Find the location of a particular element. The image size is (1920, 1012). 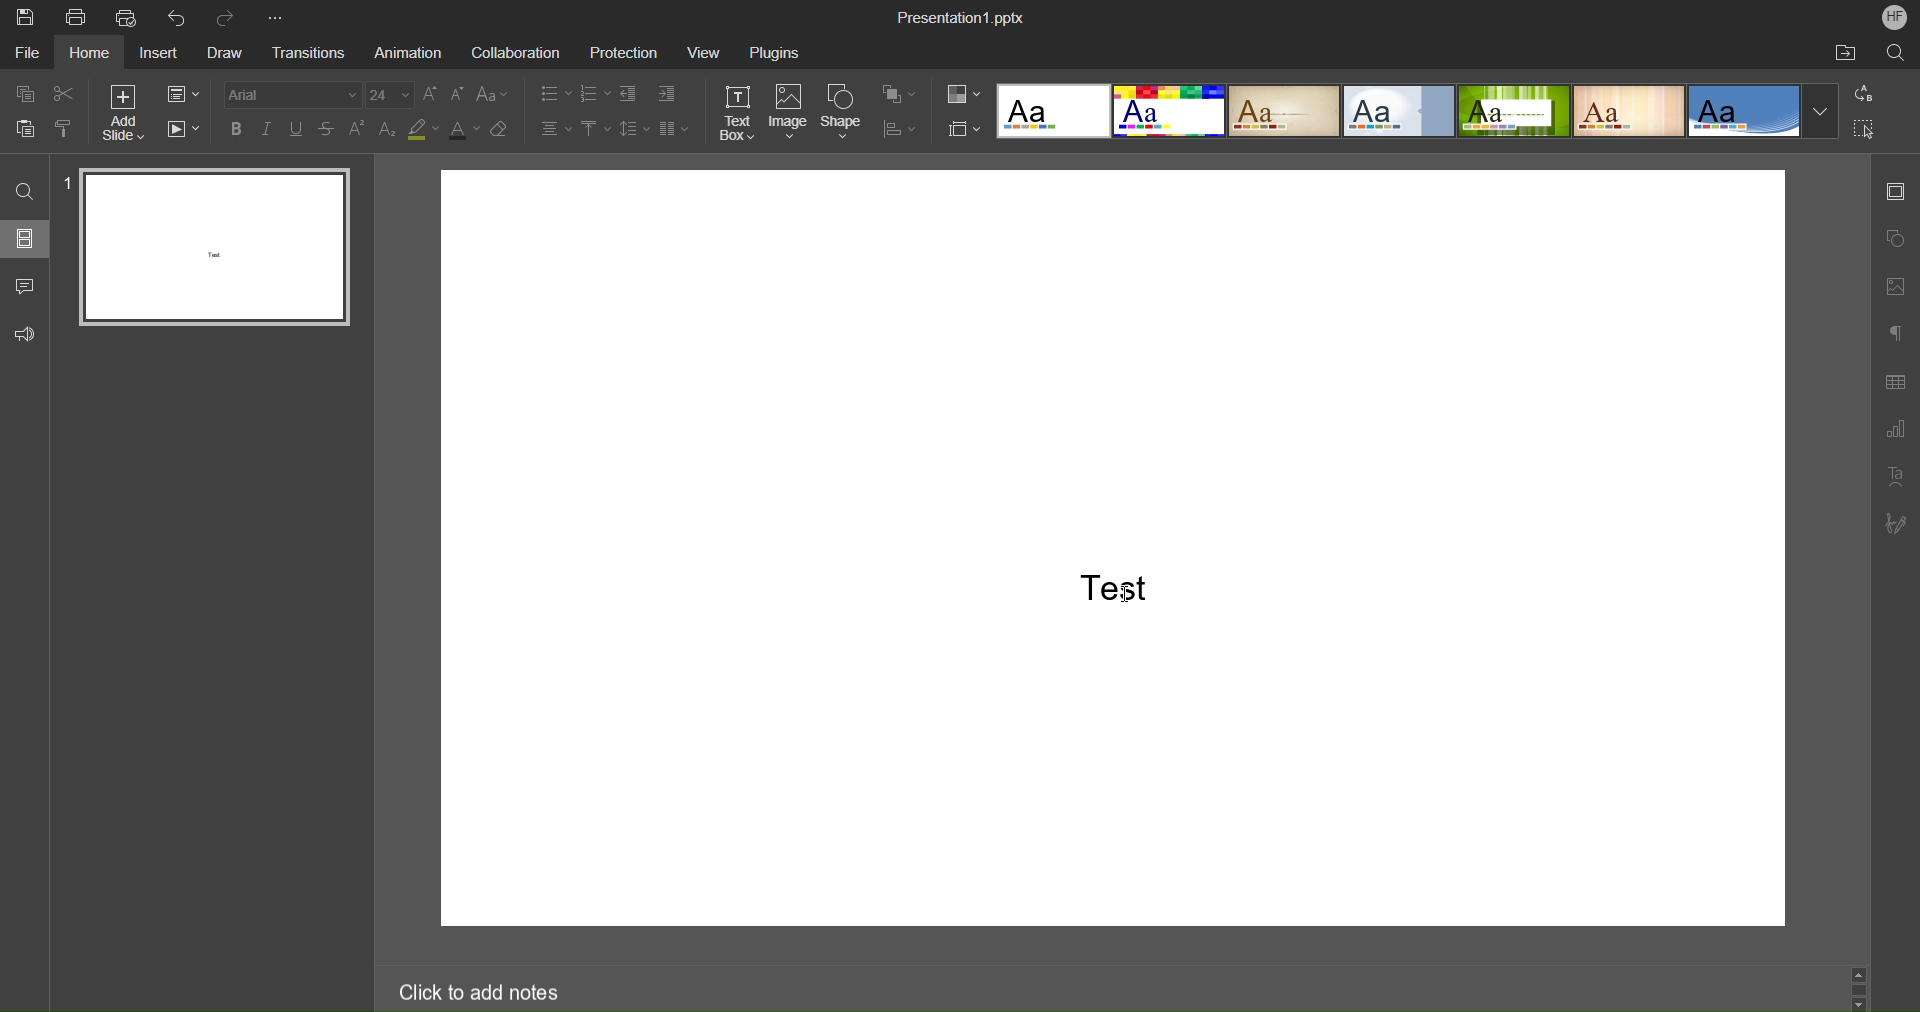

Erase Style is located at coordinates (502, 129).